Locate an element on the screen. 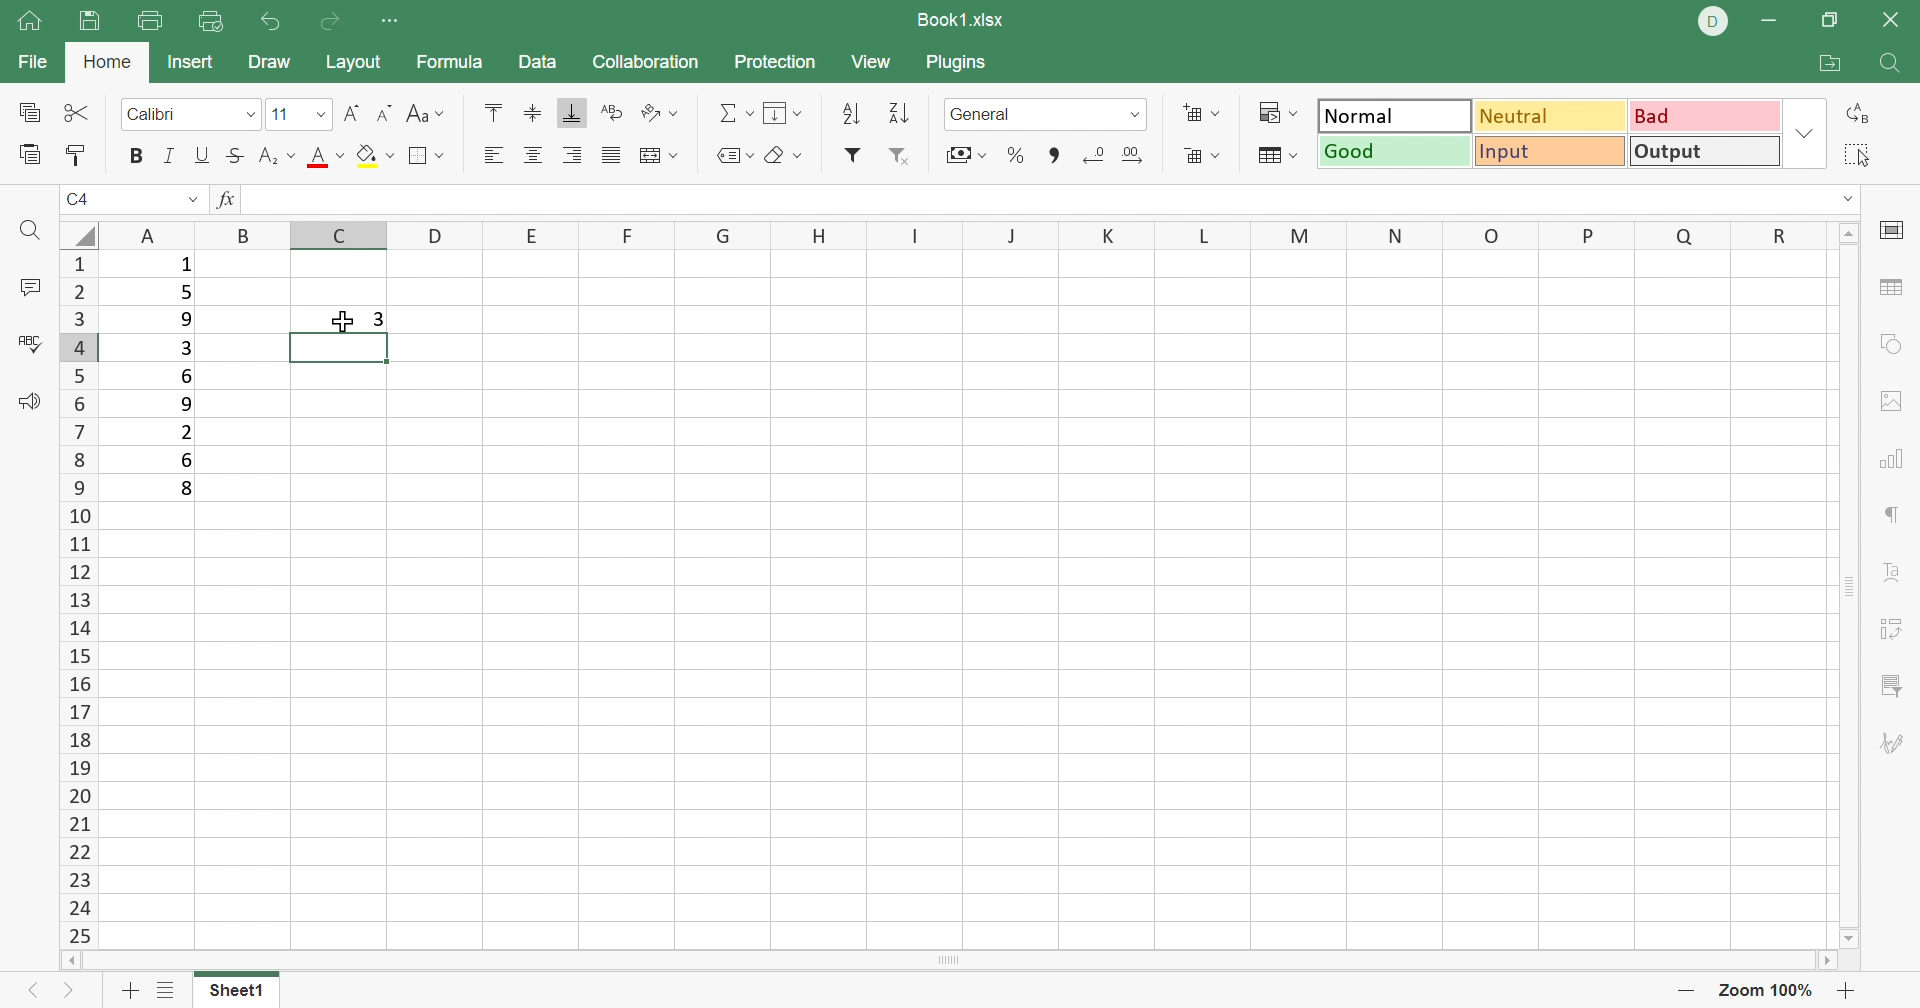 This screenshot has width=1920, height=1008. Strikethrough is located at coordinates (234, 154).